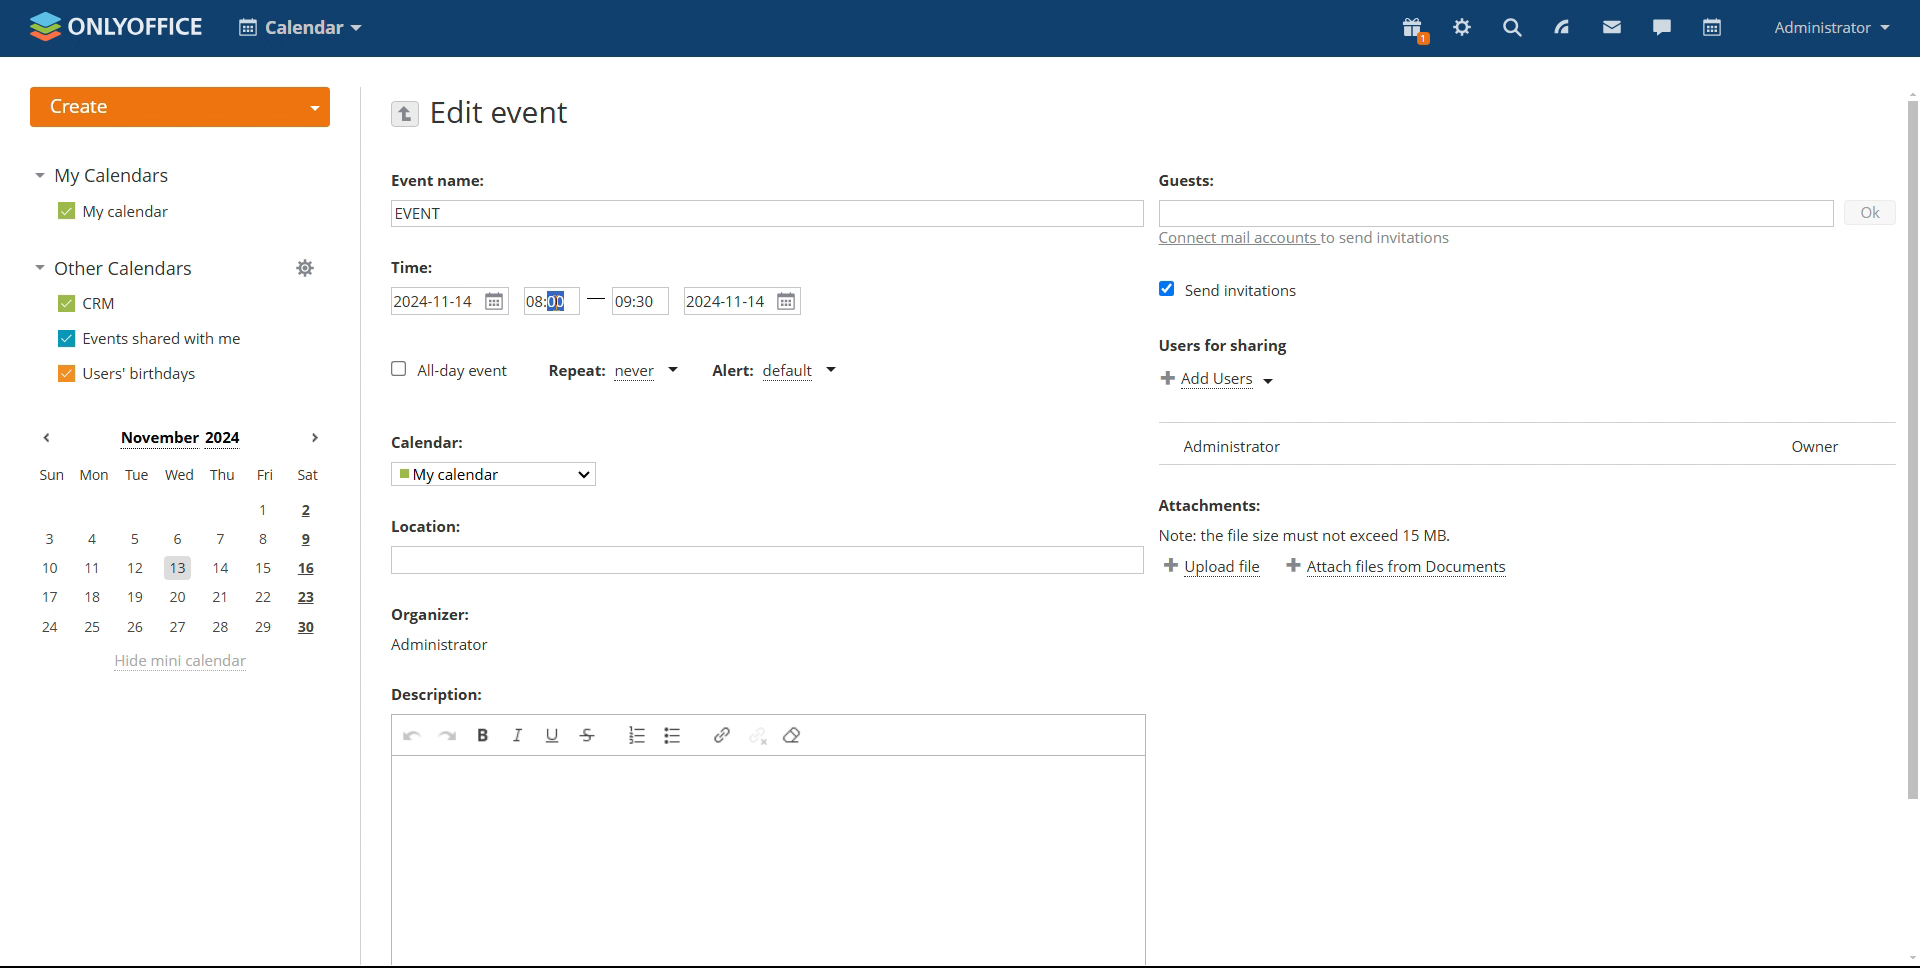 The width and height of the screenshot is (1920, 968). I want to click on select application, so click(302, 27).